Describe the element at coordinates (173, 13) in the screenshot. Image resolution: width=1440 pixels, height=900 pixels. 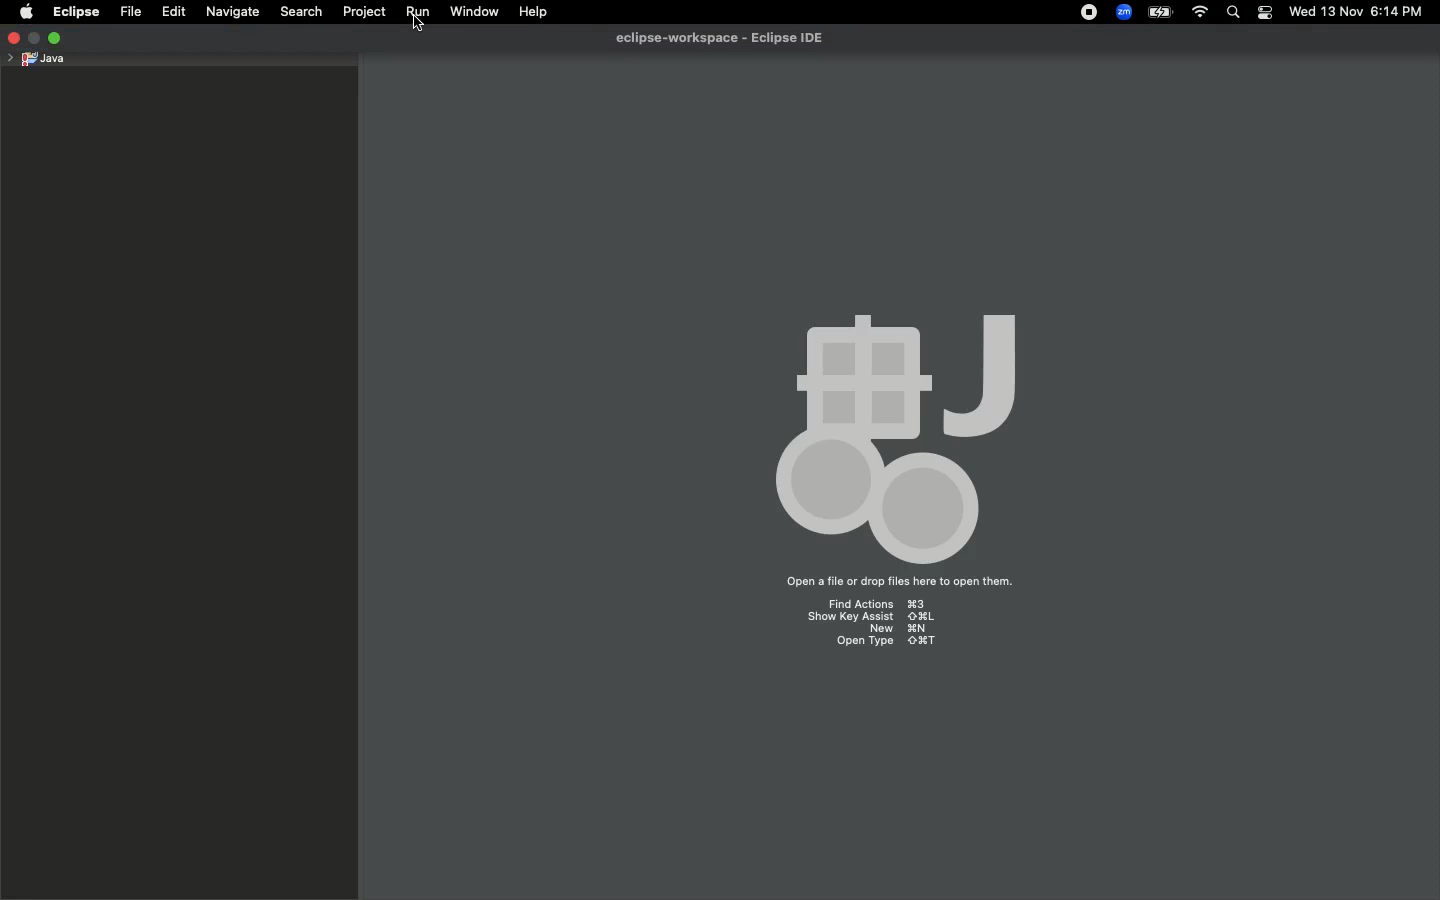
I see `Edit` at that location.